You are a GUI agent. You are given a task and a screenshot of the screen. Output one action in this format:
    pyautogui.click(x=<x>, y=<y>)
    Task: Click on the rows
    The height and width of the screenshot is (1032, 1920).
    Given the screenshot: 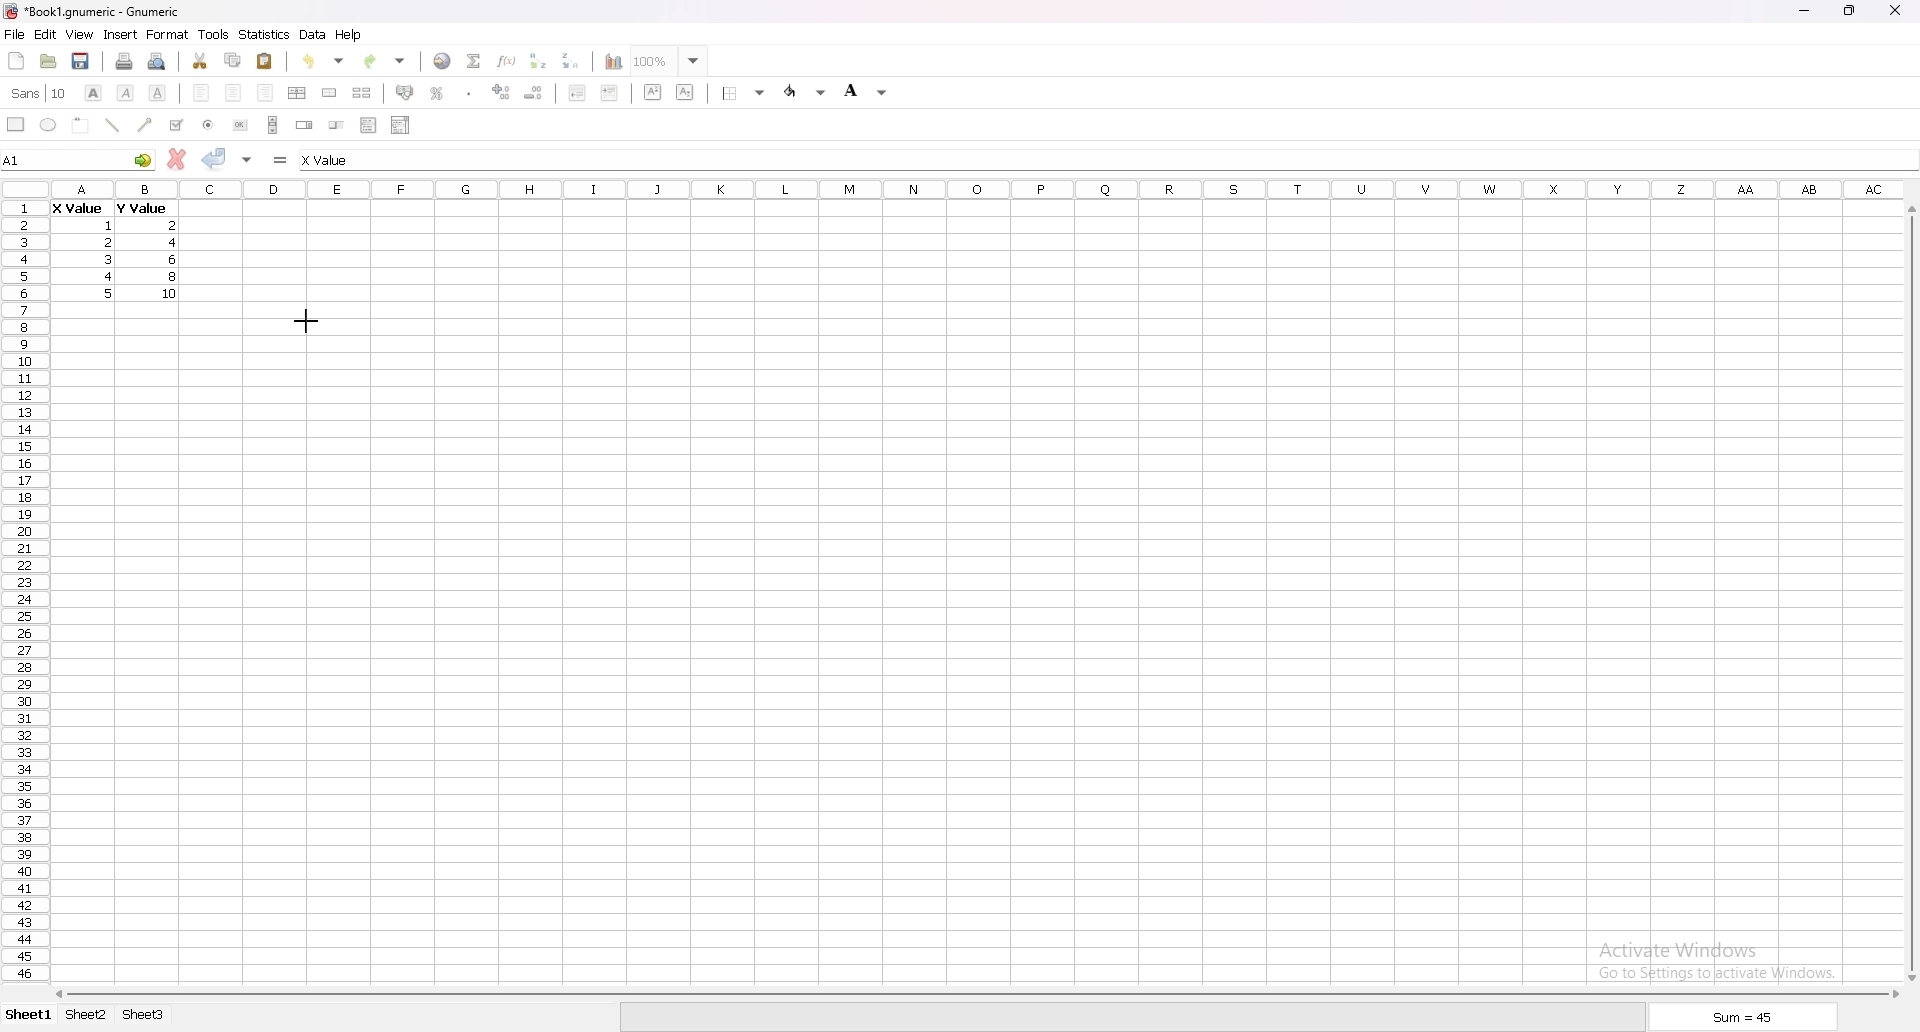 What is the action you would take?
    pyautogui.click(x=21, y=588)
    